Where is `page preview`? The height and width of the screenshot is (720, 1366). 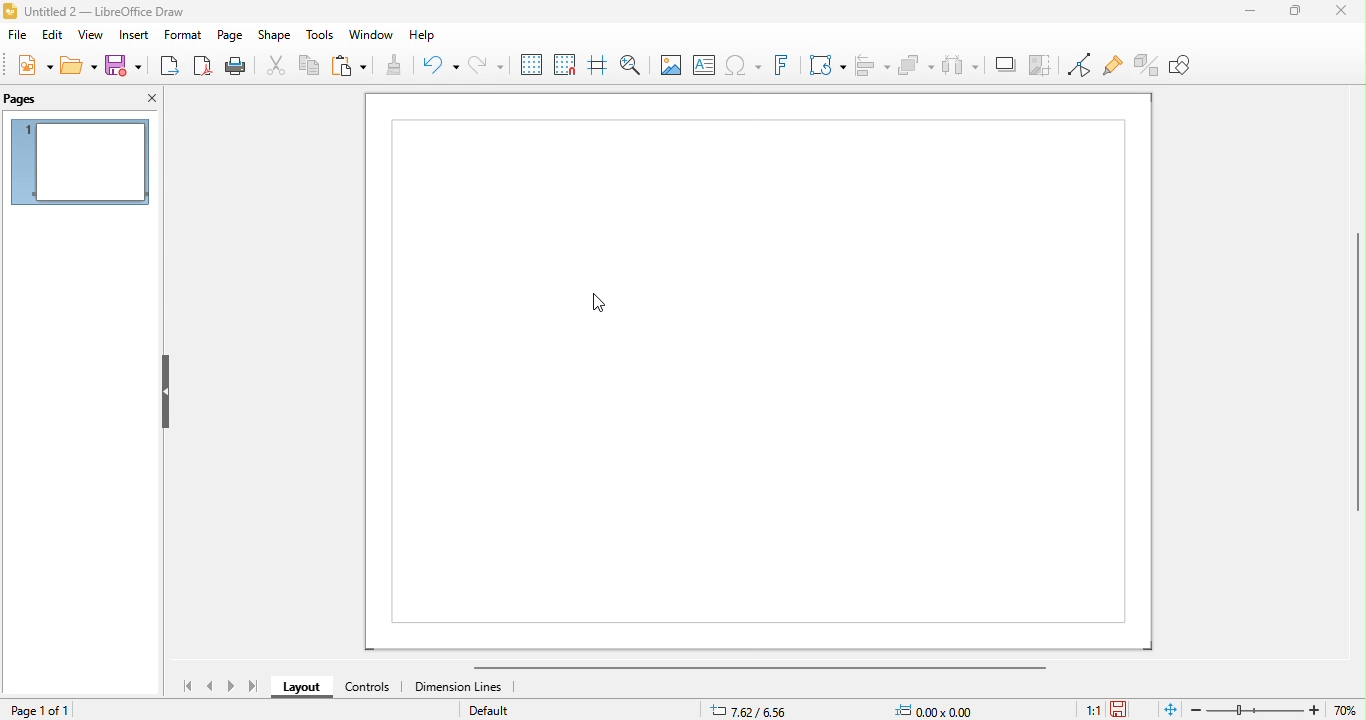
page preview is located at coordinates (80, 162).